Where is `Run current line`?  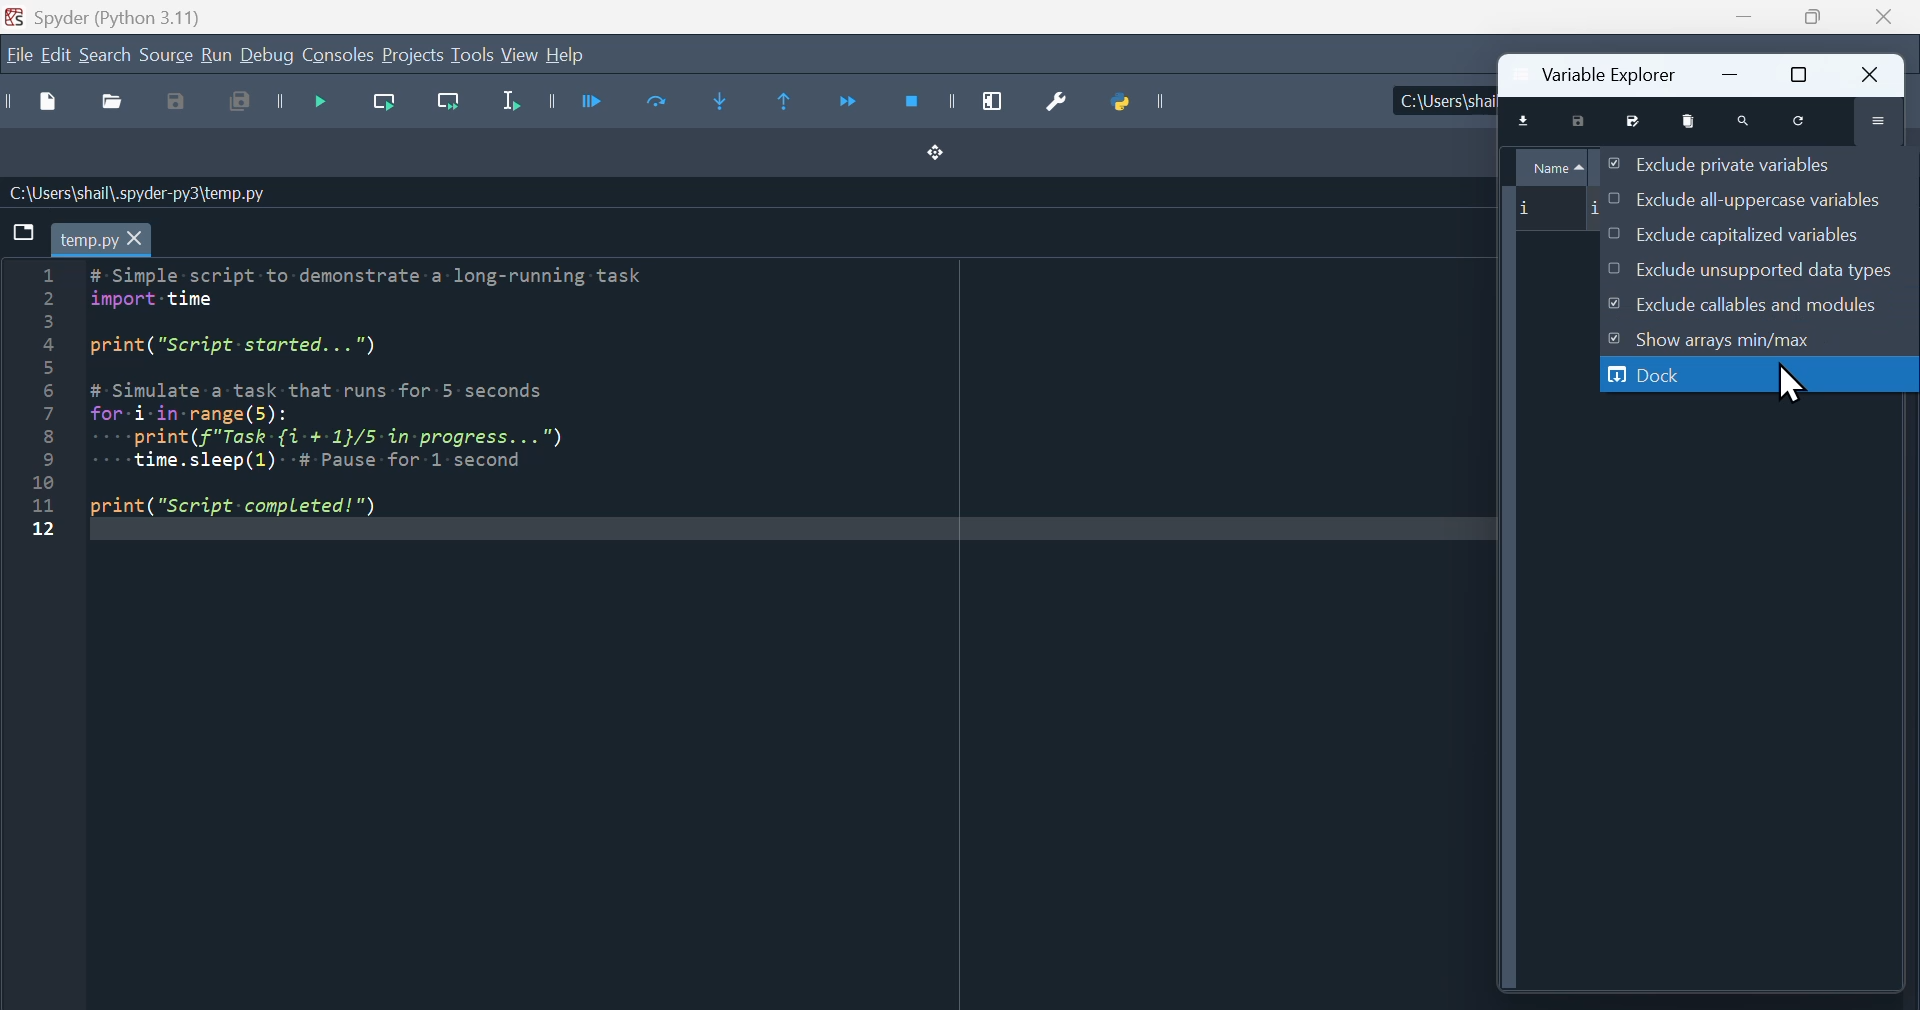
Run current line is located at coordinates (380, 107).